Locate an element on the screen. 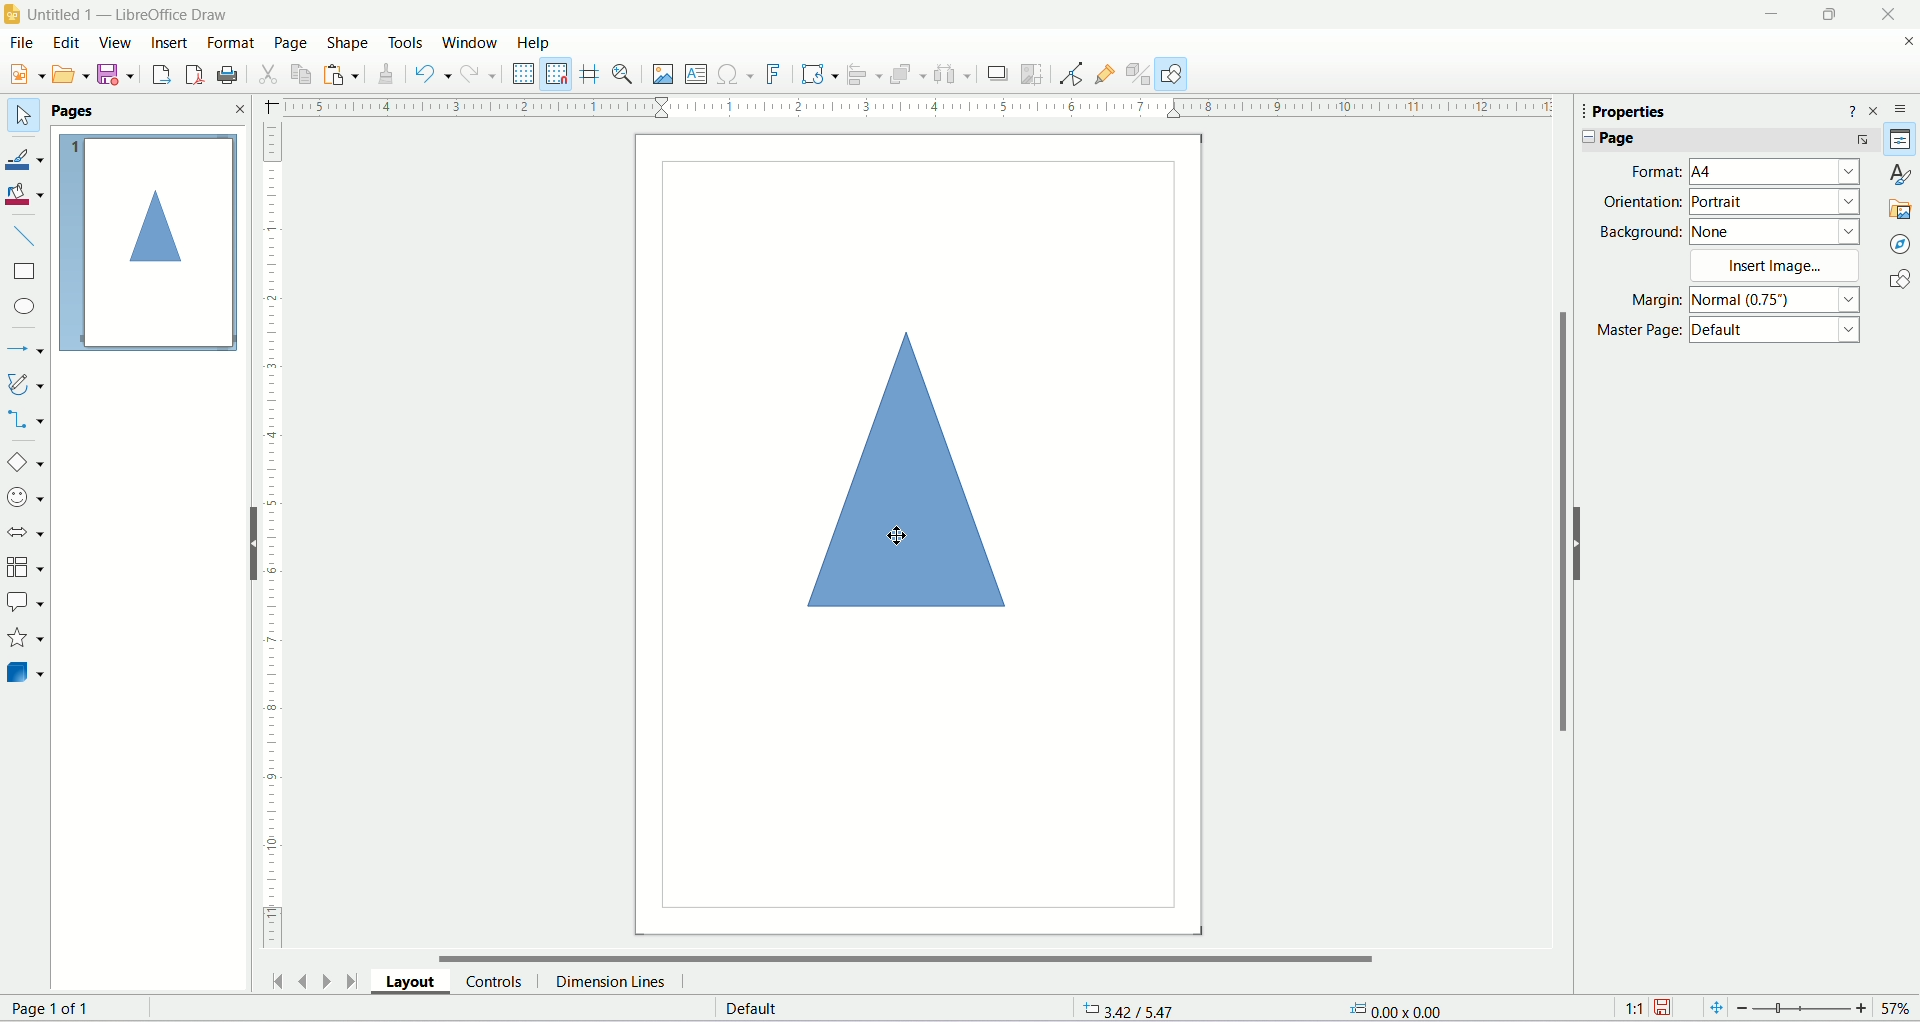 The height and width of the screenshot is (1022, 1920). Page is located at coordinates (914, 537).